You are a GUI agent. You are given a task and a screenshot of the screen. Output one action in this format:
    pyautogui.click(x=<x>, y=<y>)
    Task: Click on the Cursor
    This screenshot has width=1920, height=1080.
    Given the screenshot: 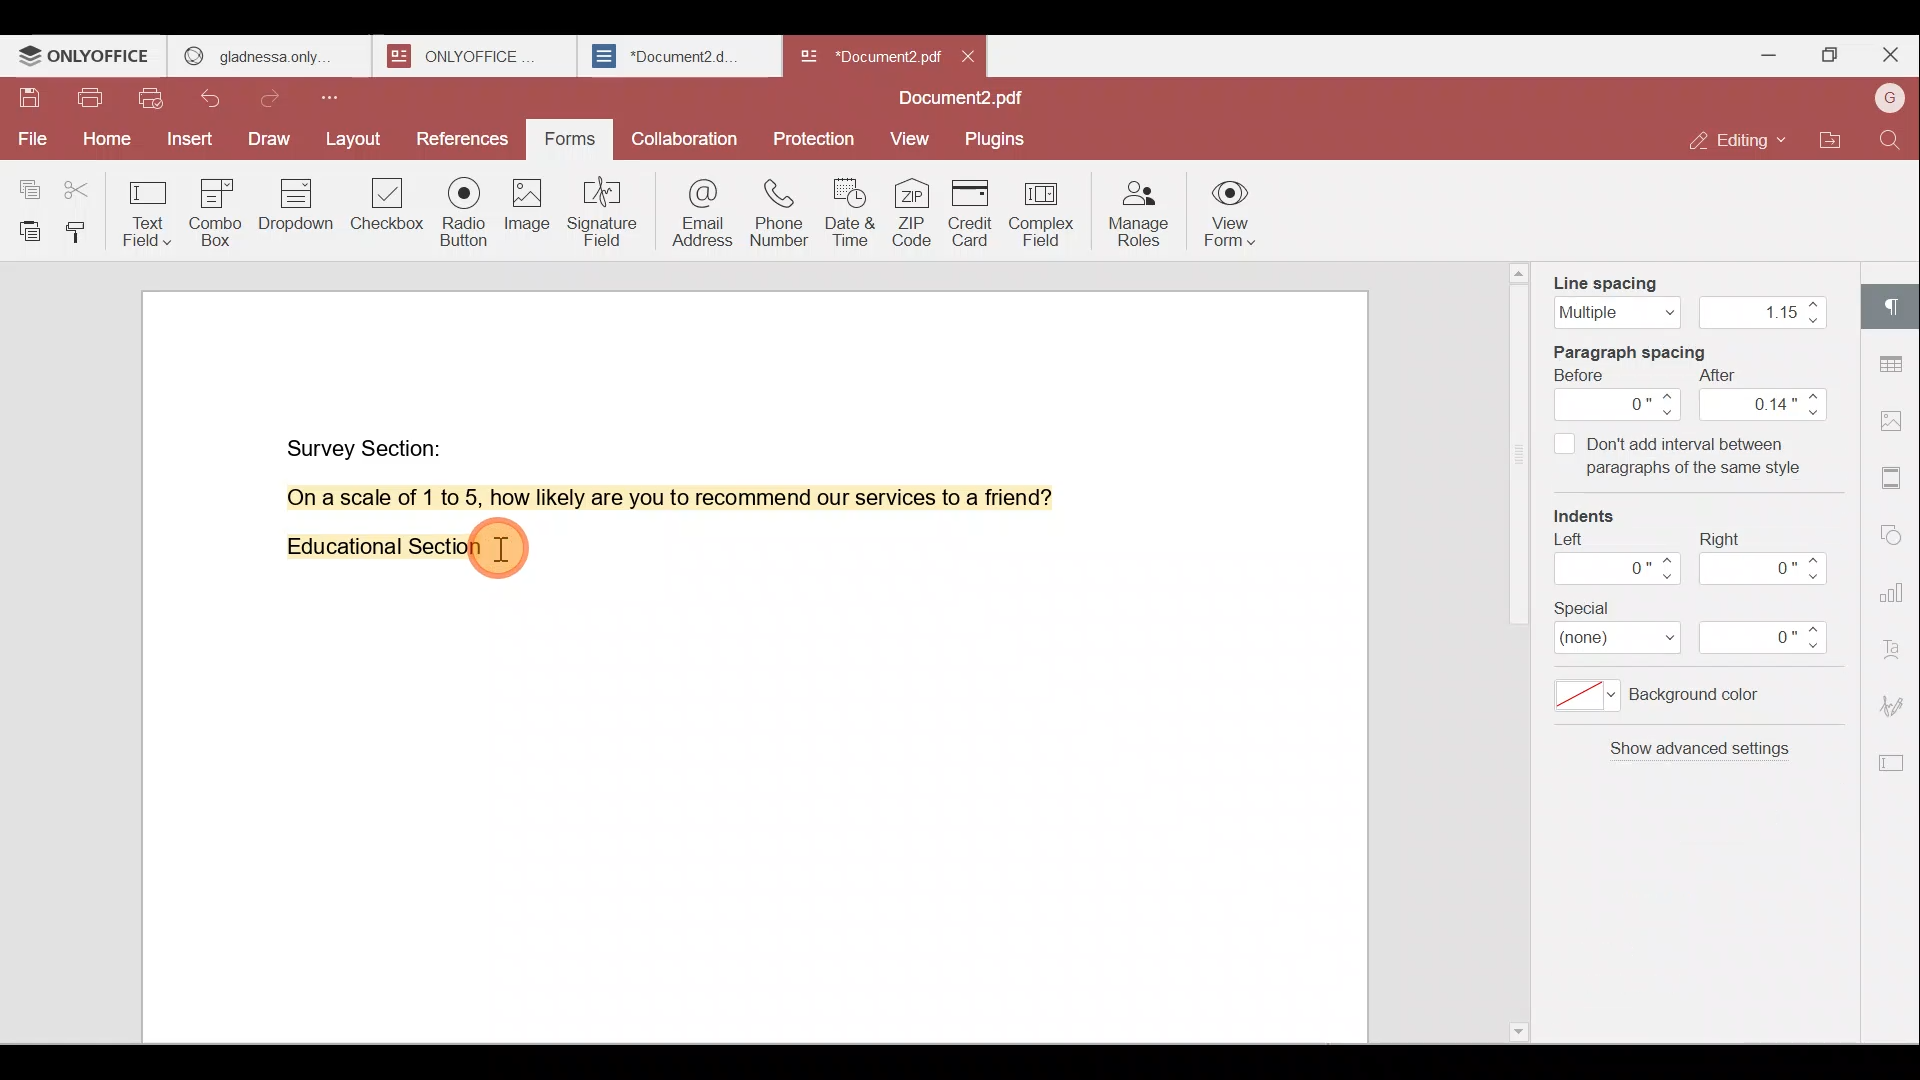 What is the action you would take?
    pyautogui.click(x=508, y=549)
    